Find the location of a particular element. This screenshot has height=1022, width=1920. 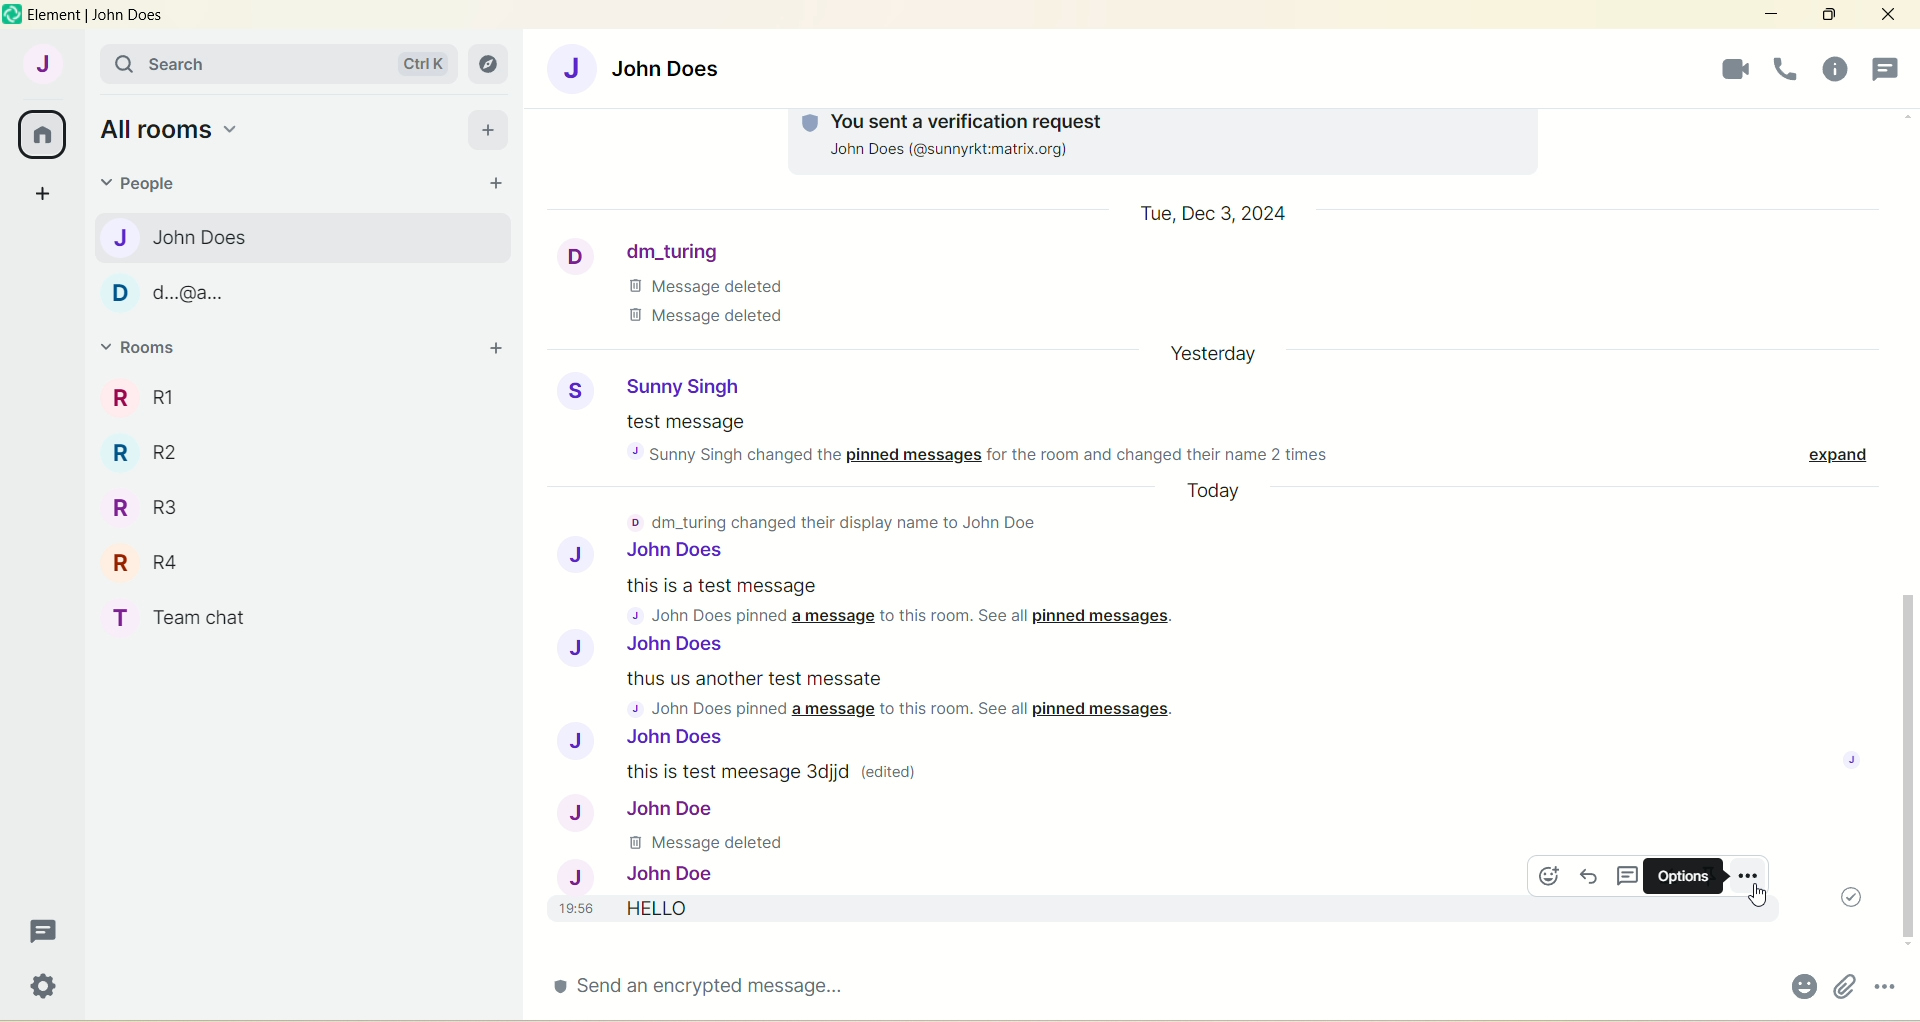

Today is located at coordinates (1223, 494).